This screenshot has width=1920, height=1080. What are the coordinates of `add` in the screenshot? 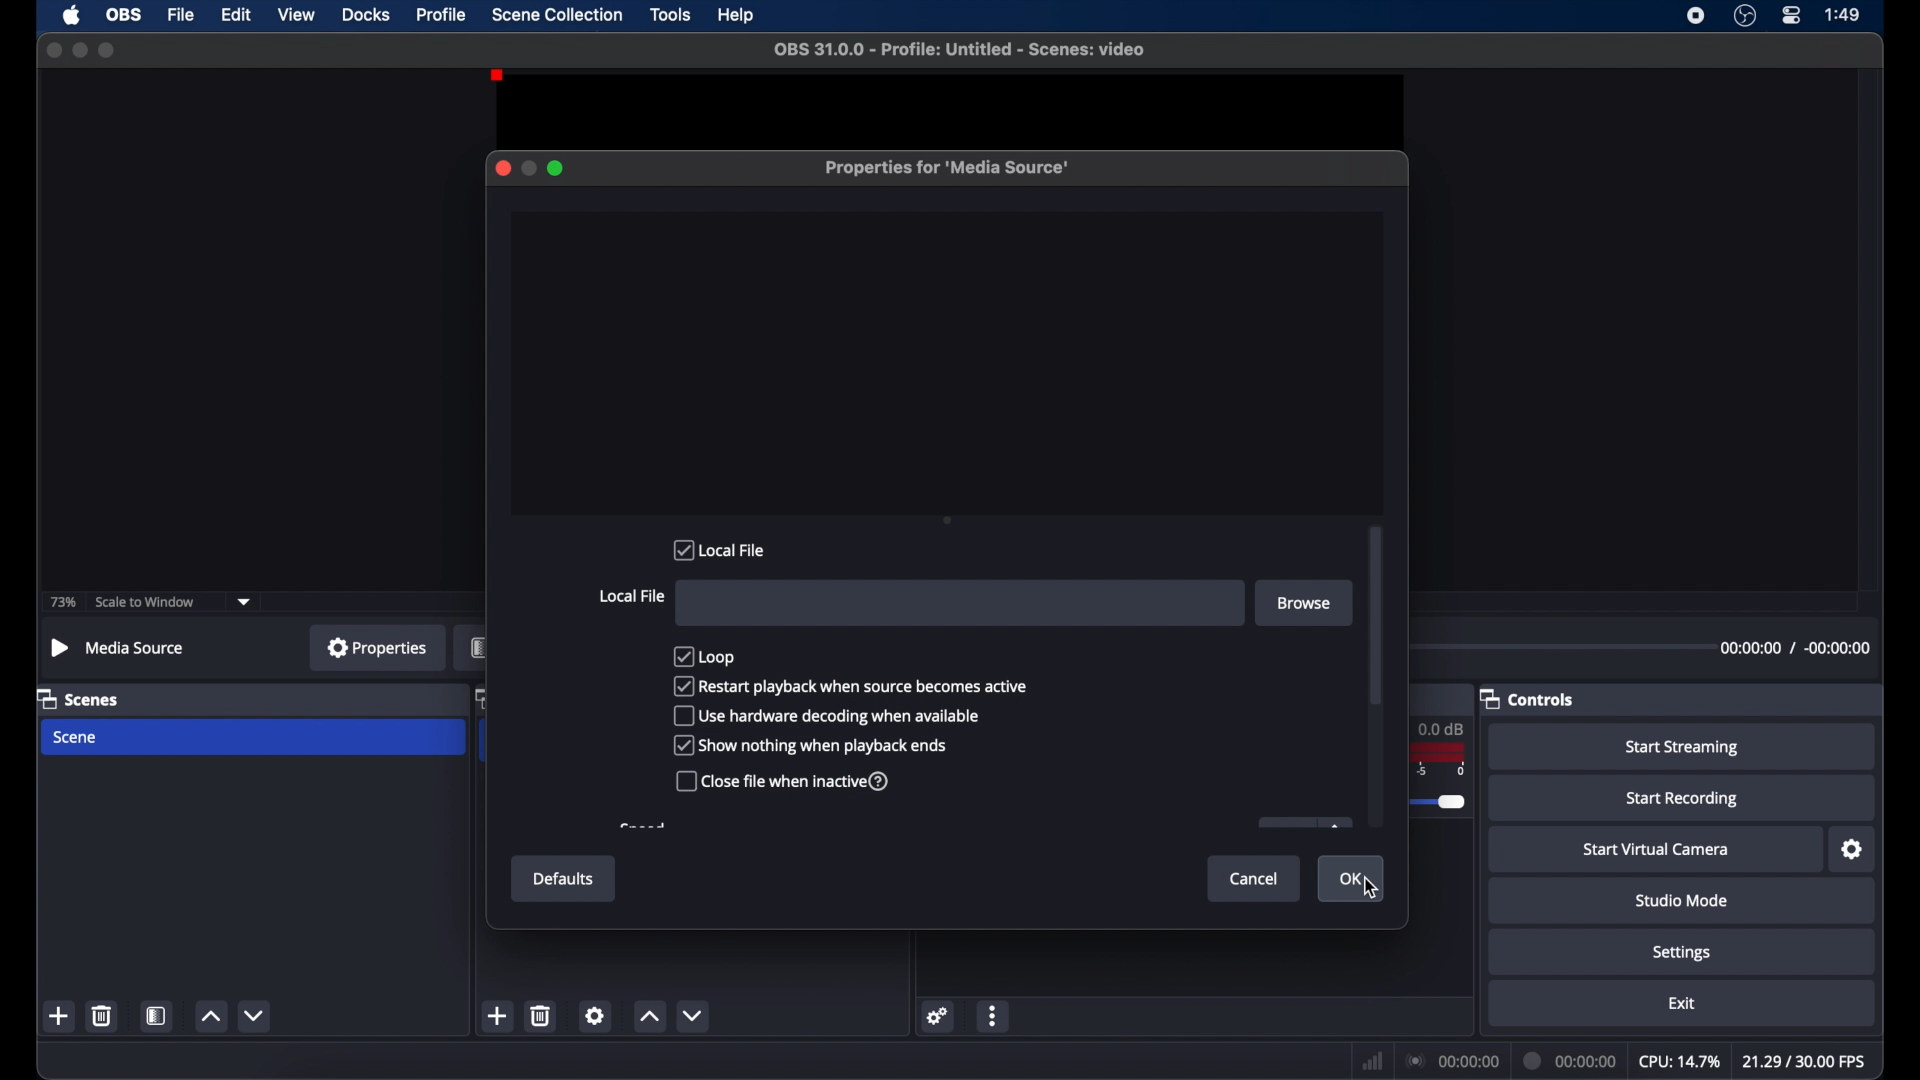 It's located at (60, 1015).